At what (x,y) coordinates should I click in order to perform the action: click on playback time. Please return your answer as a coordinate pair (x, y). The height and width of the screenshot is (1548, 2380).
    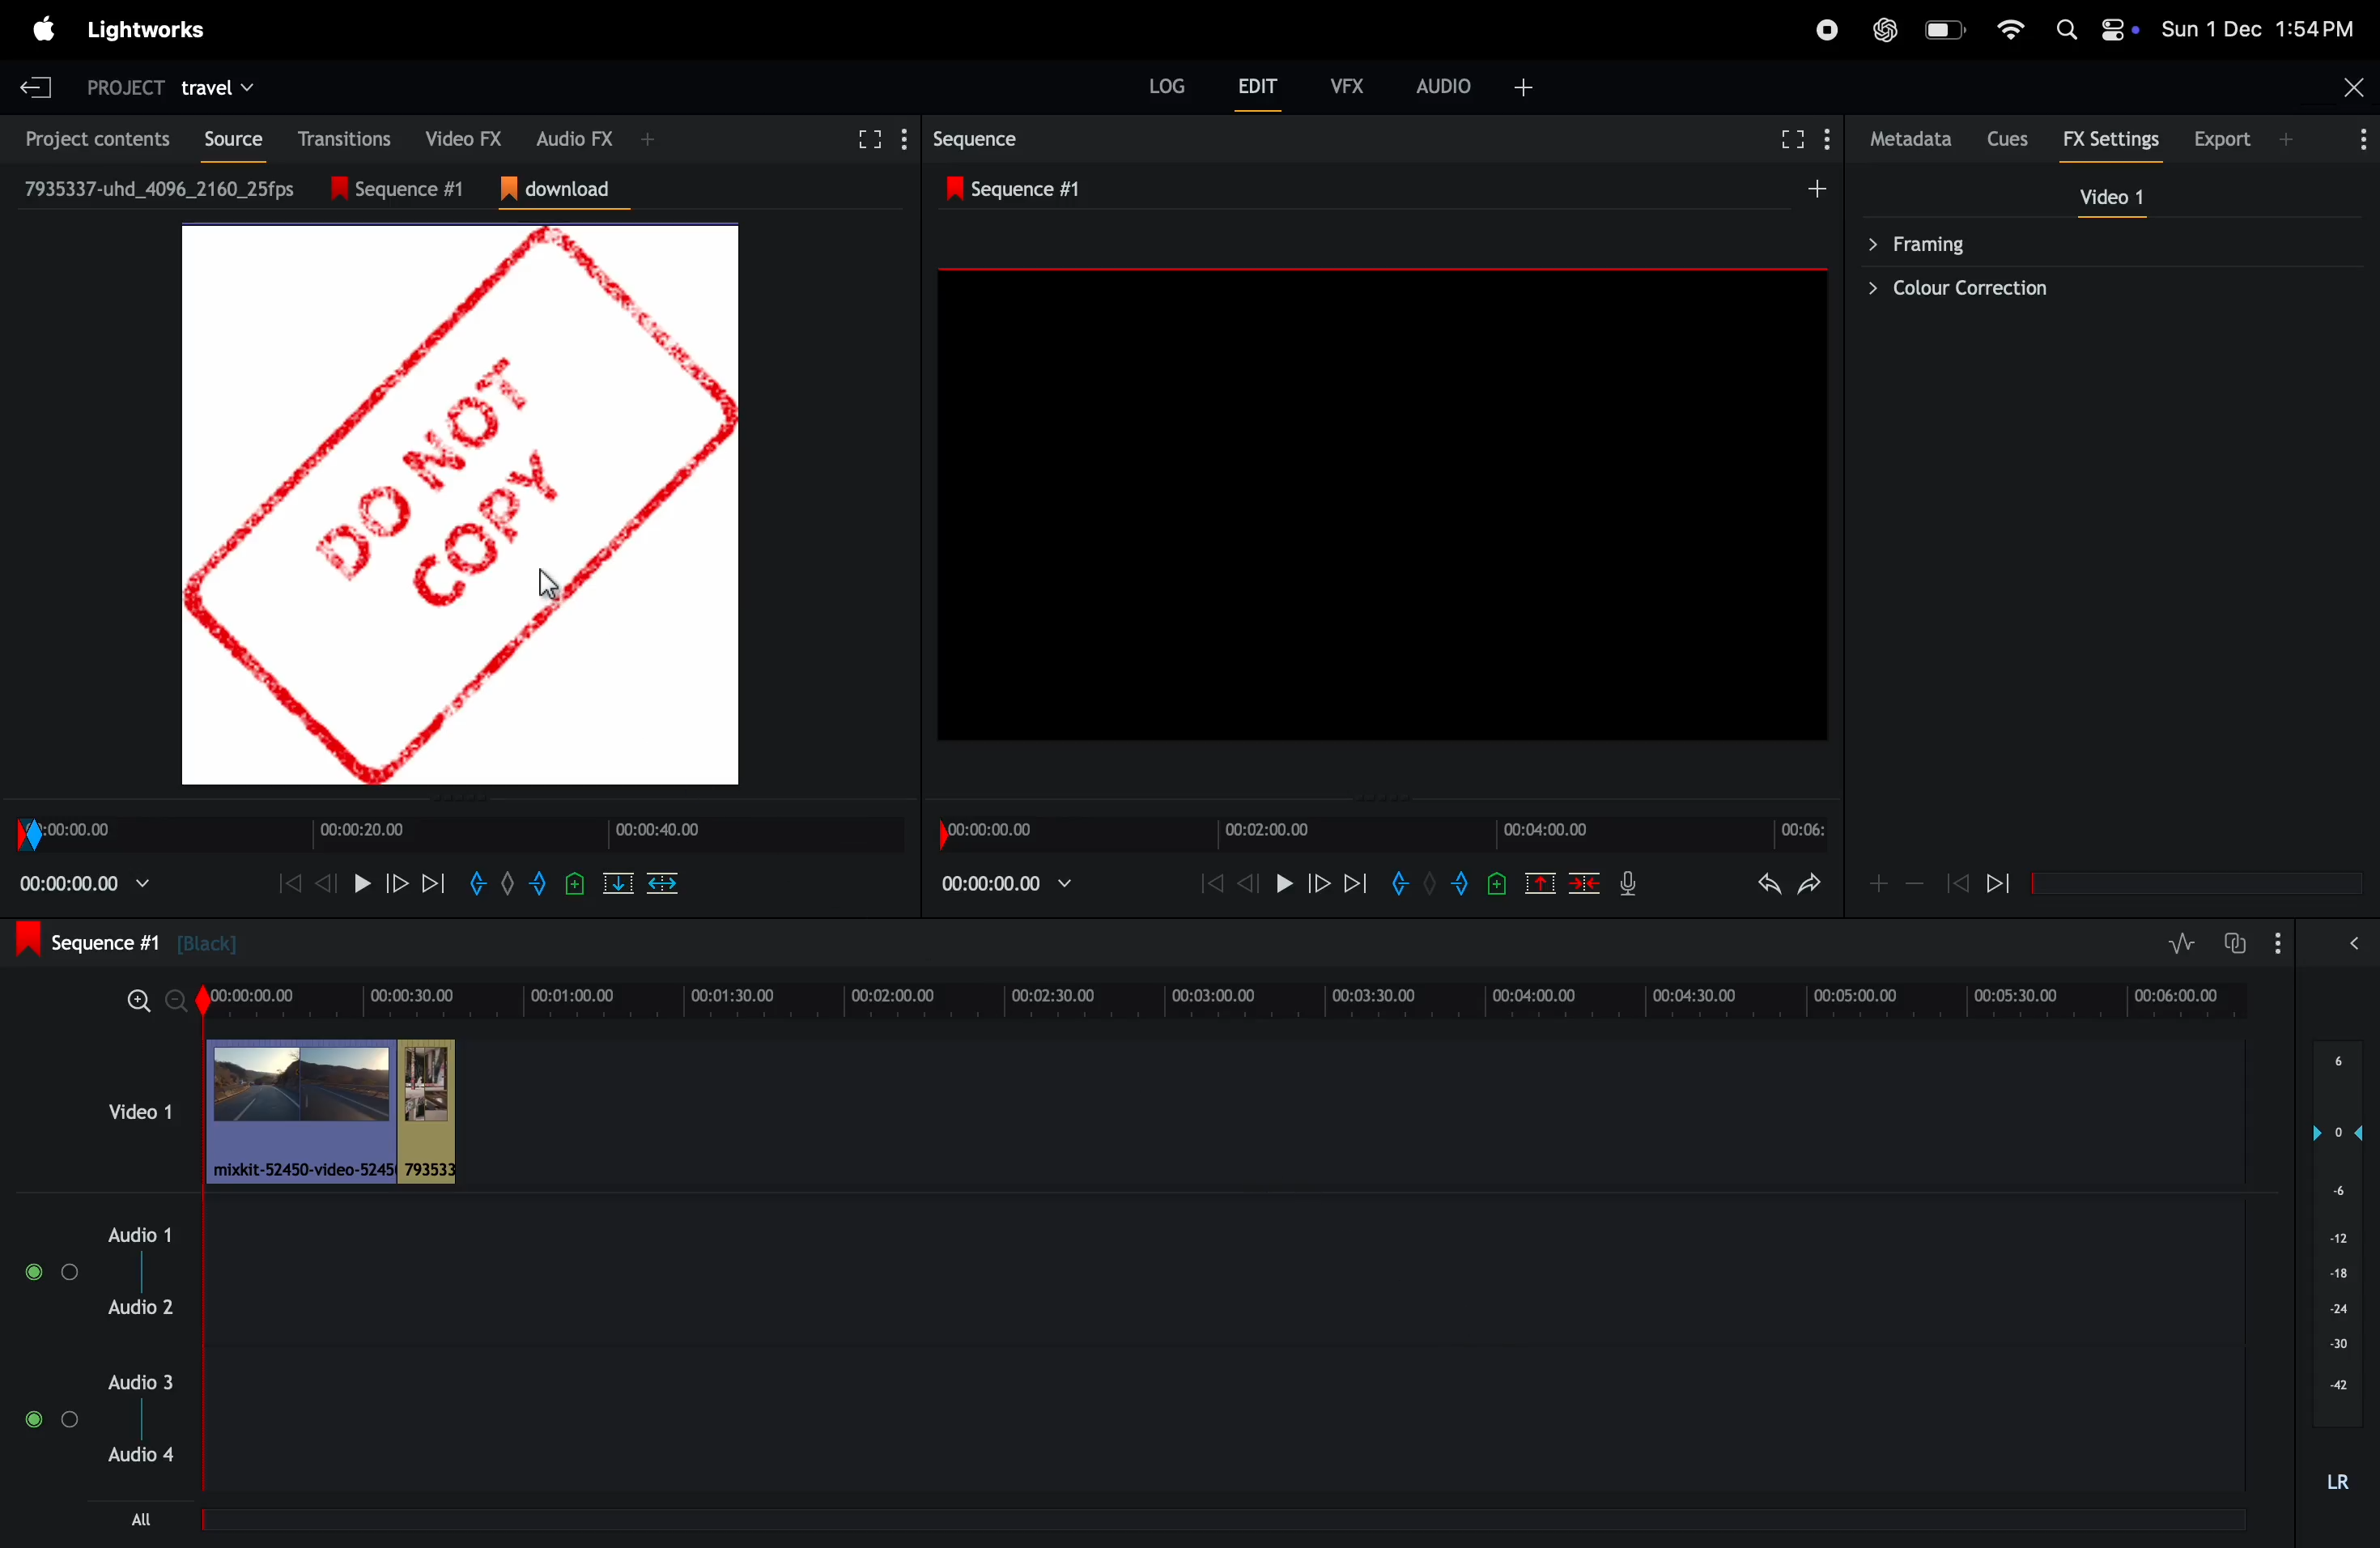
    Looking at the image, I should click on (1005, 883).